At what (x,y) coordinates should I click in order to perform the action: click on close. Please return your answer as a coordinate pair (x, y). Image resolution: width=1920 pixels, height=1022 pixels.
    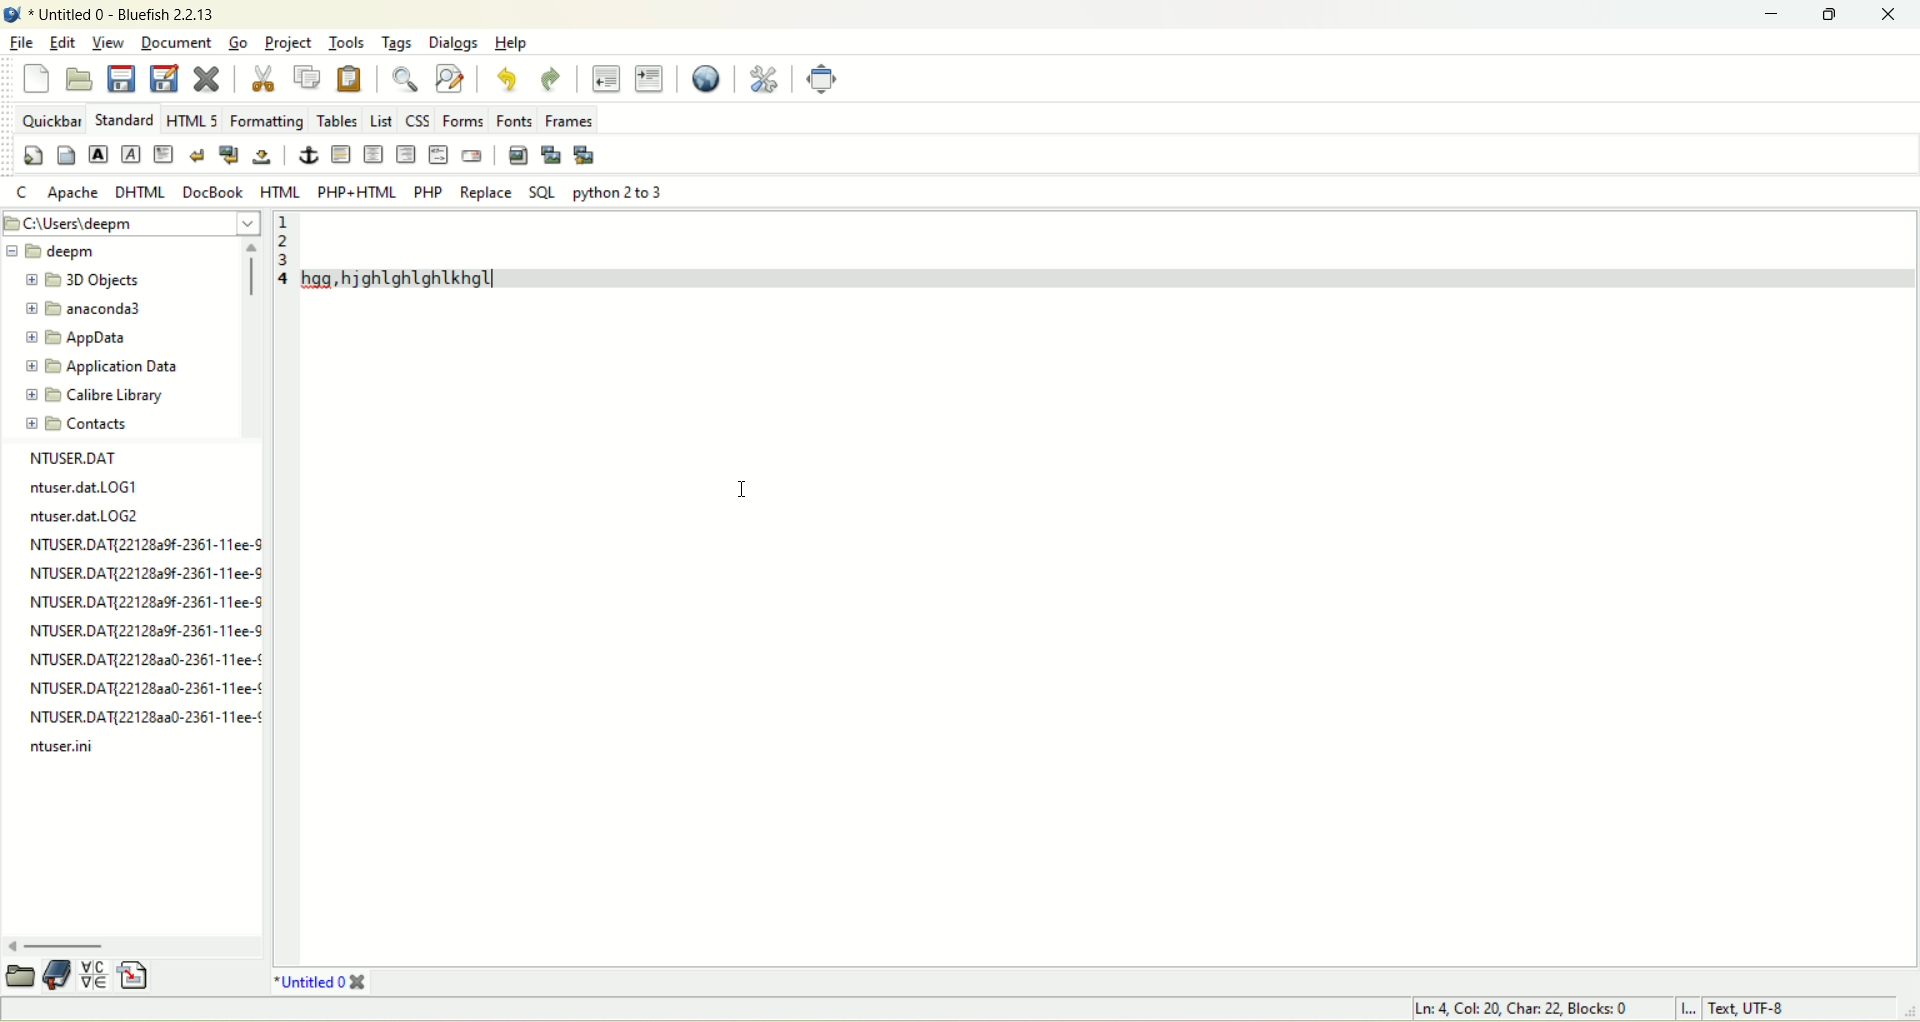
    Looking at the image, I should click on (1895, 14).